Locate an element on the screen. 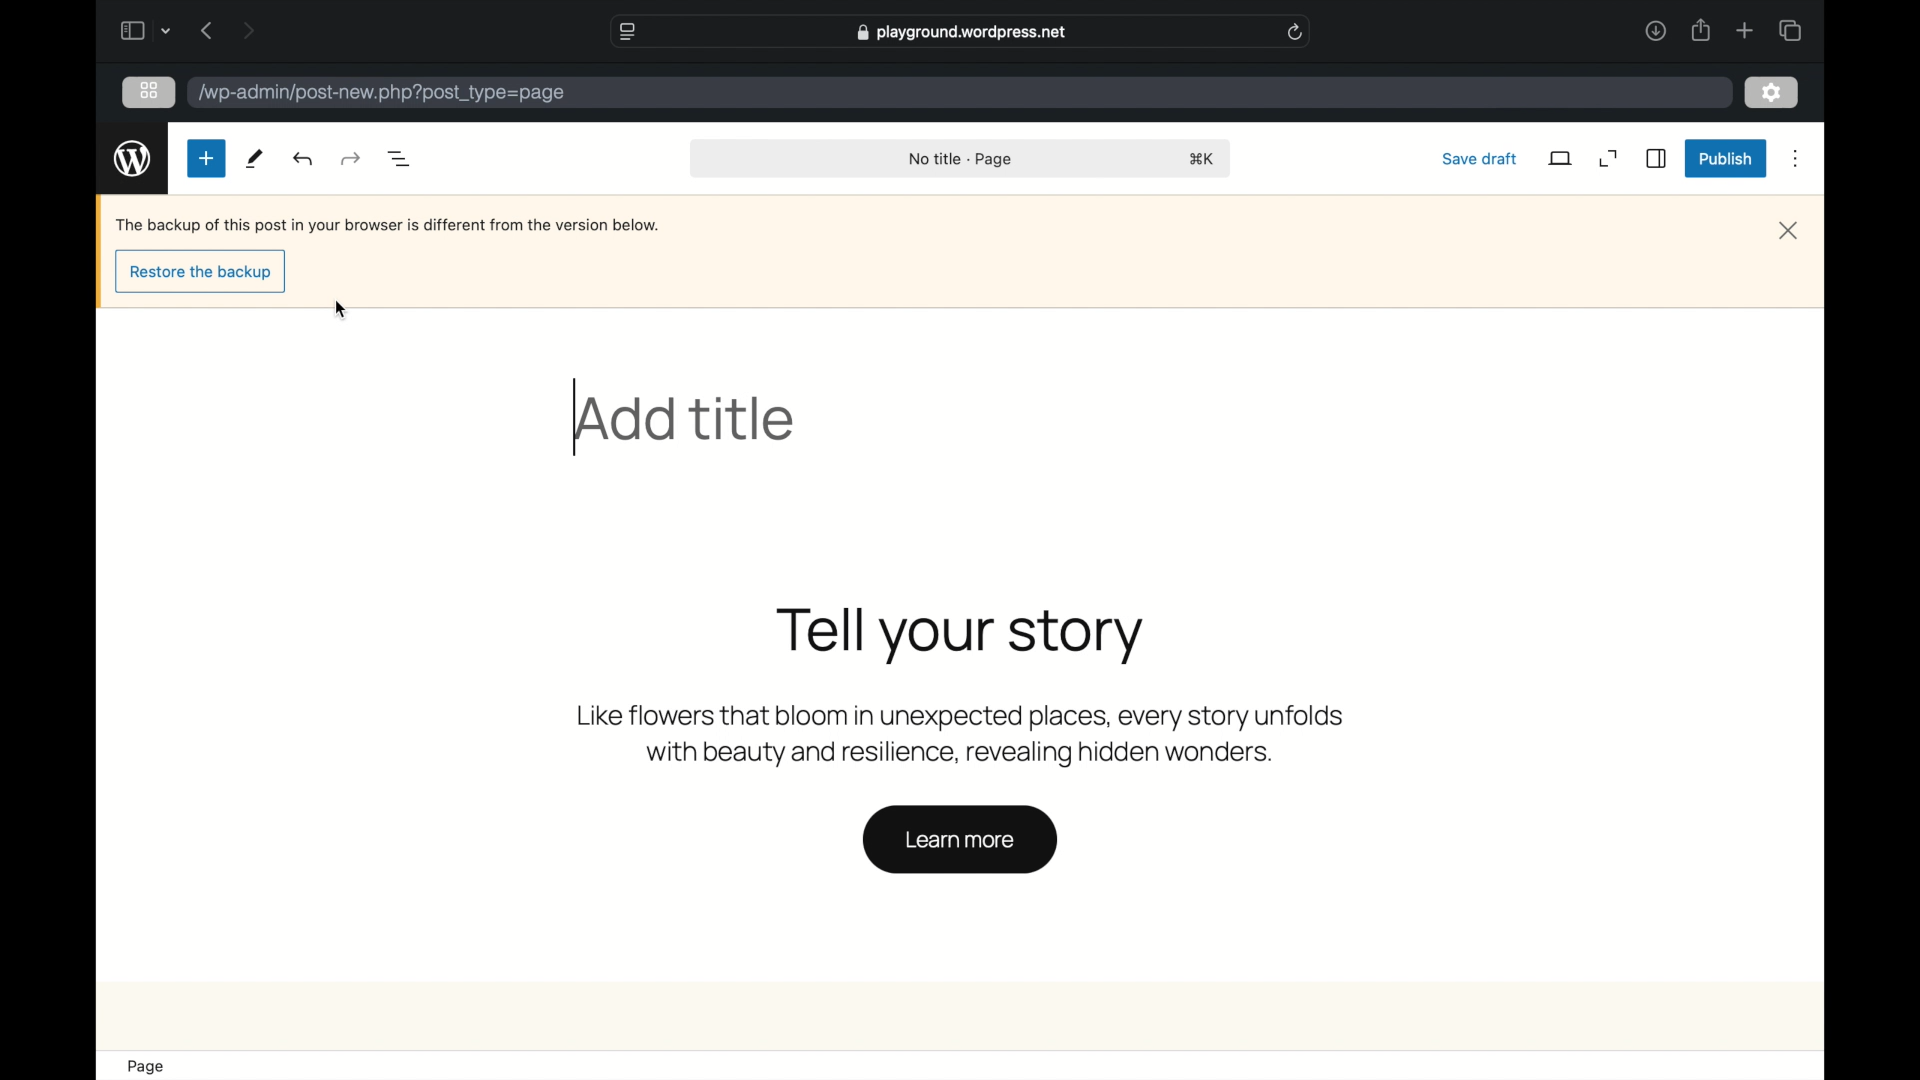 The height and width of the screenshot is (1080, 1920). backup notification is located at coordinates (388, 225).